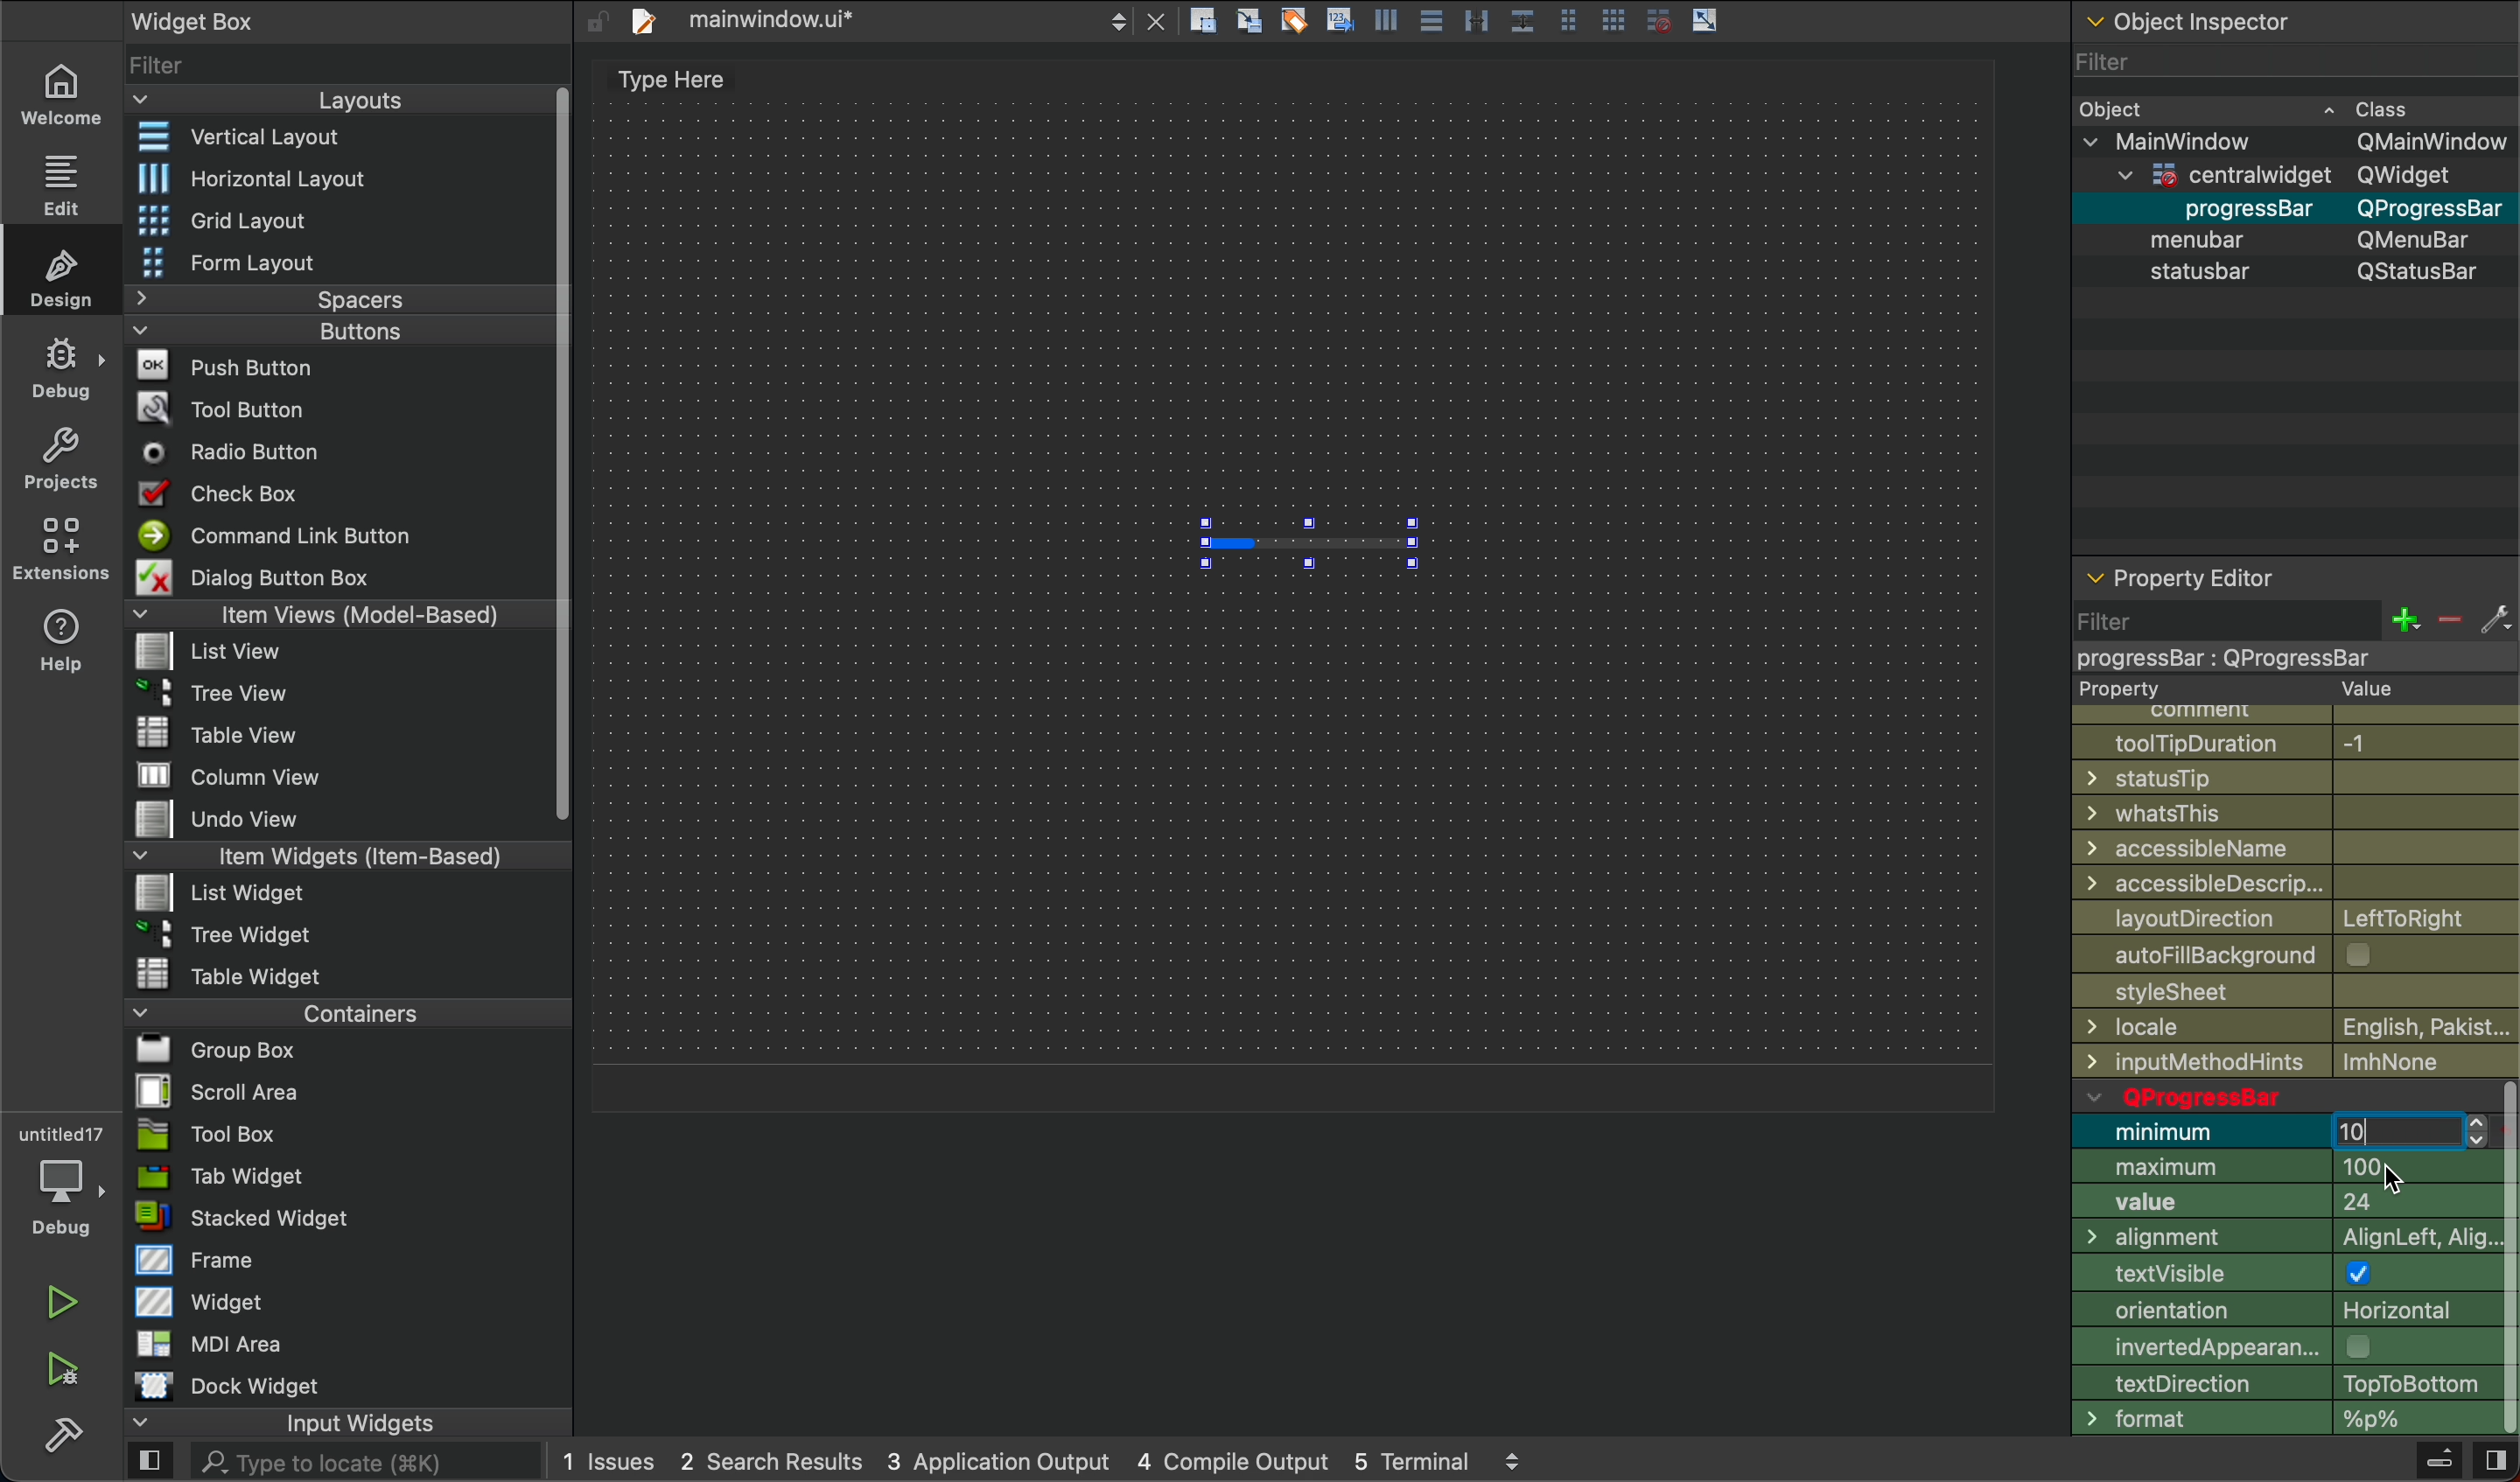 The height and width of the screenshot is (1482, 2520). What do you see at coordinates (65, 1369) in the screenshot?
I see `run and debug` at bounding box center [65, 1369].